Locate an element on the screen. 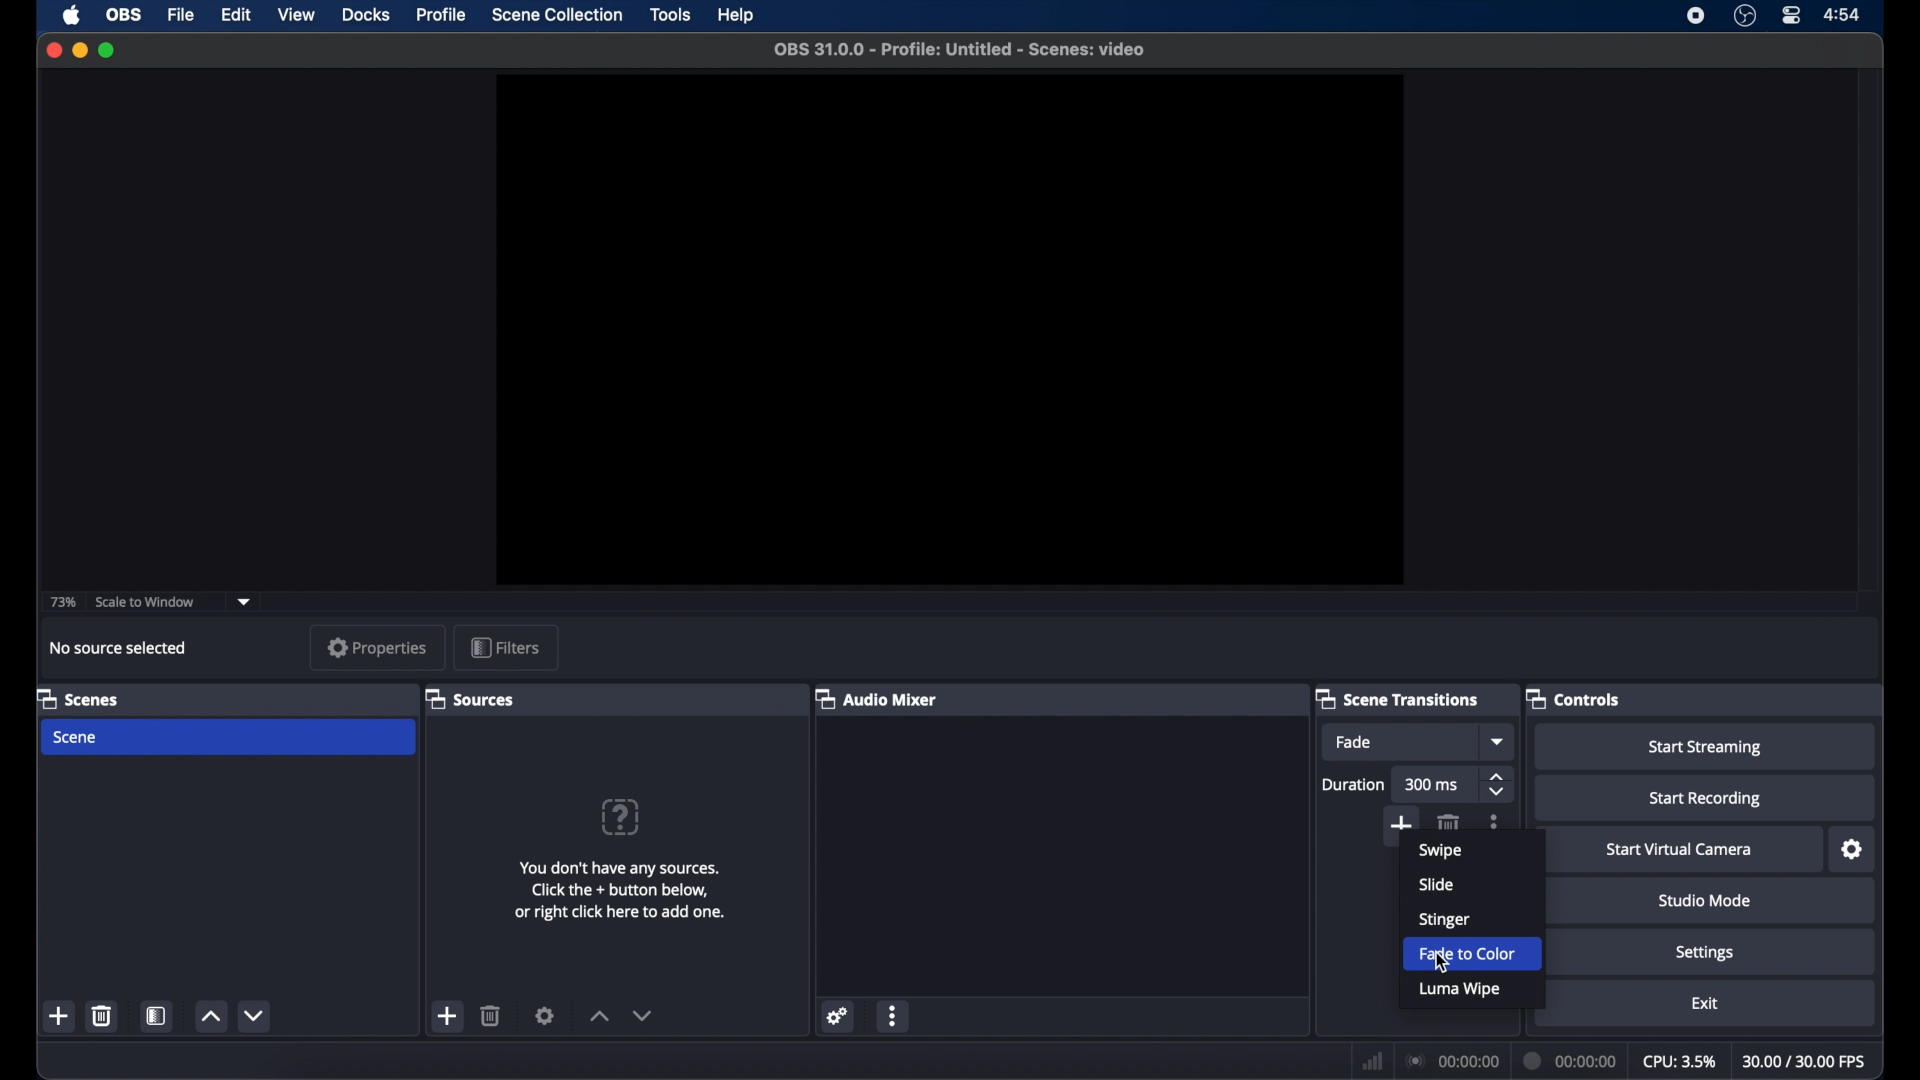 This screenshot has height=1080, width=1920. duration is located at coordinates (1570, 1060).